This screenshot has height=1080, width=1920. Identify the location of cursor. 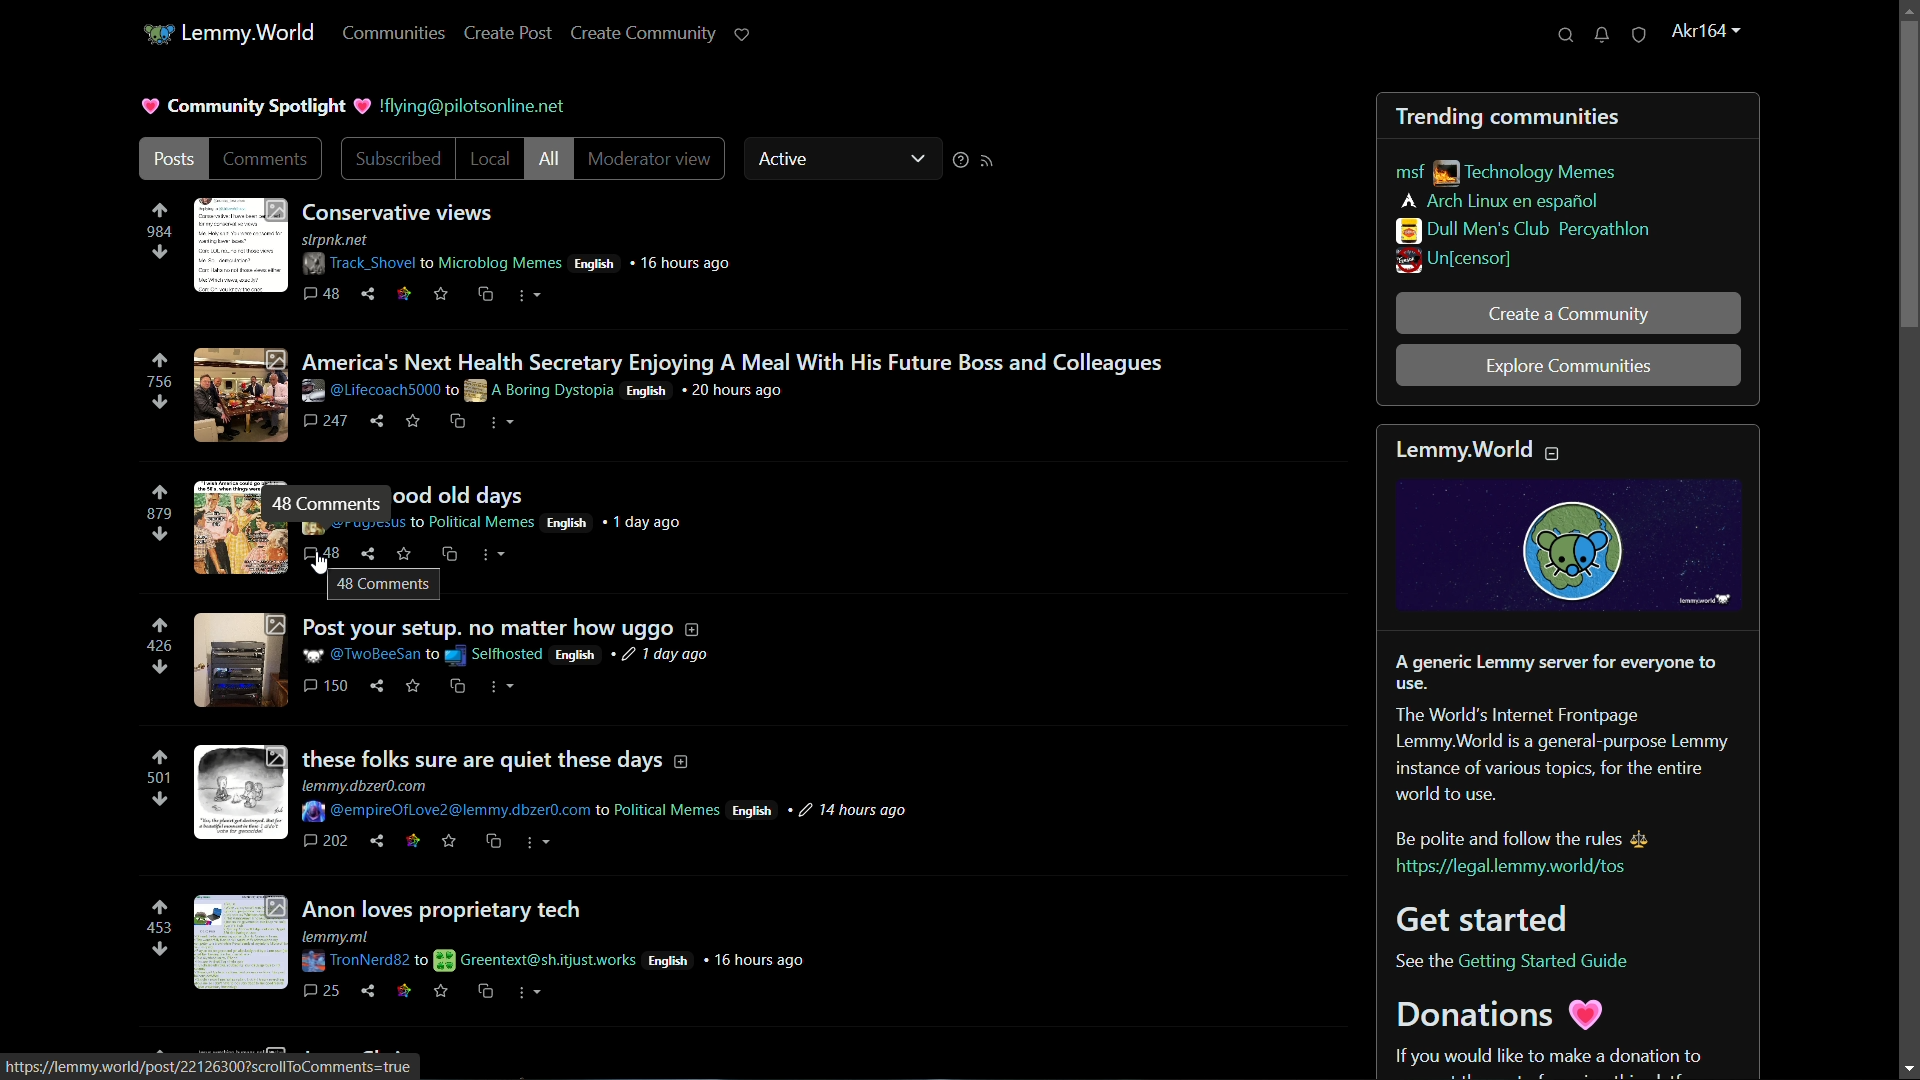
(320, 559).